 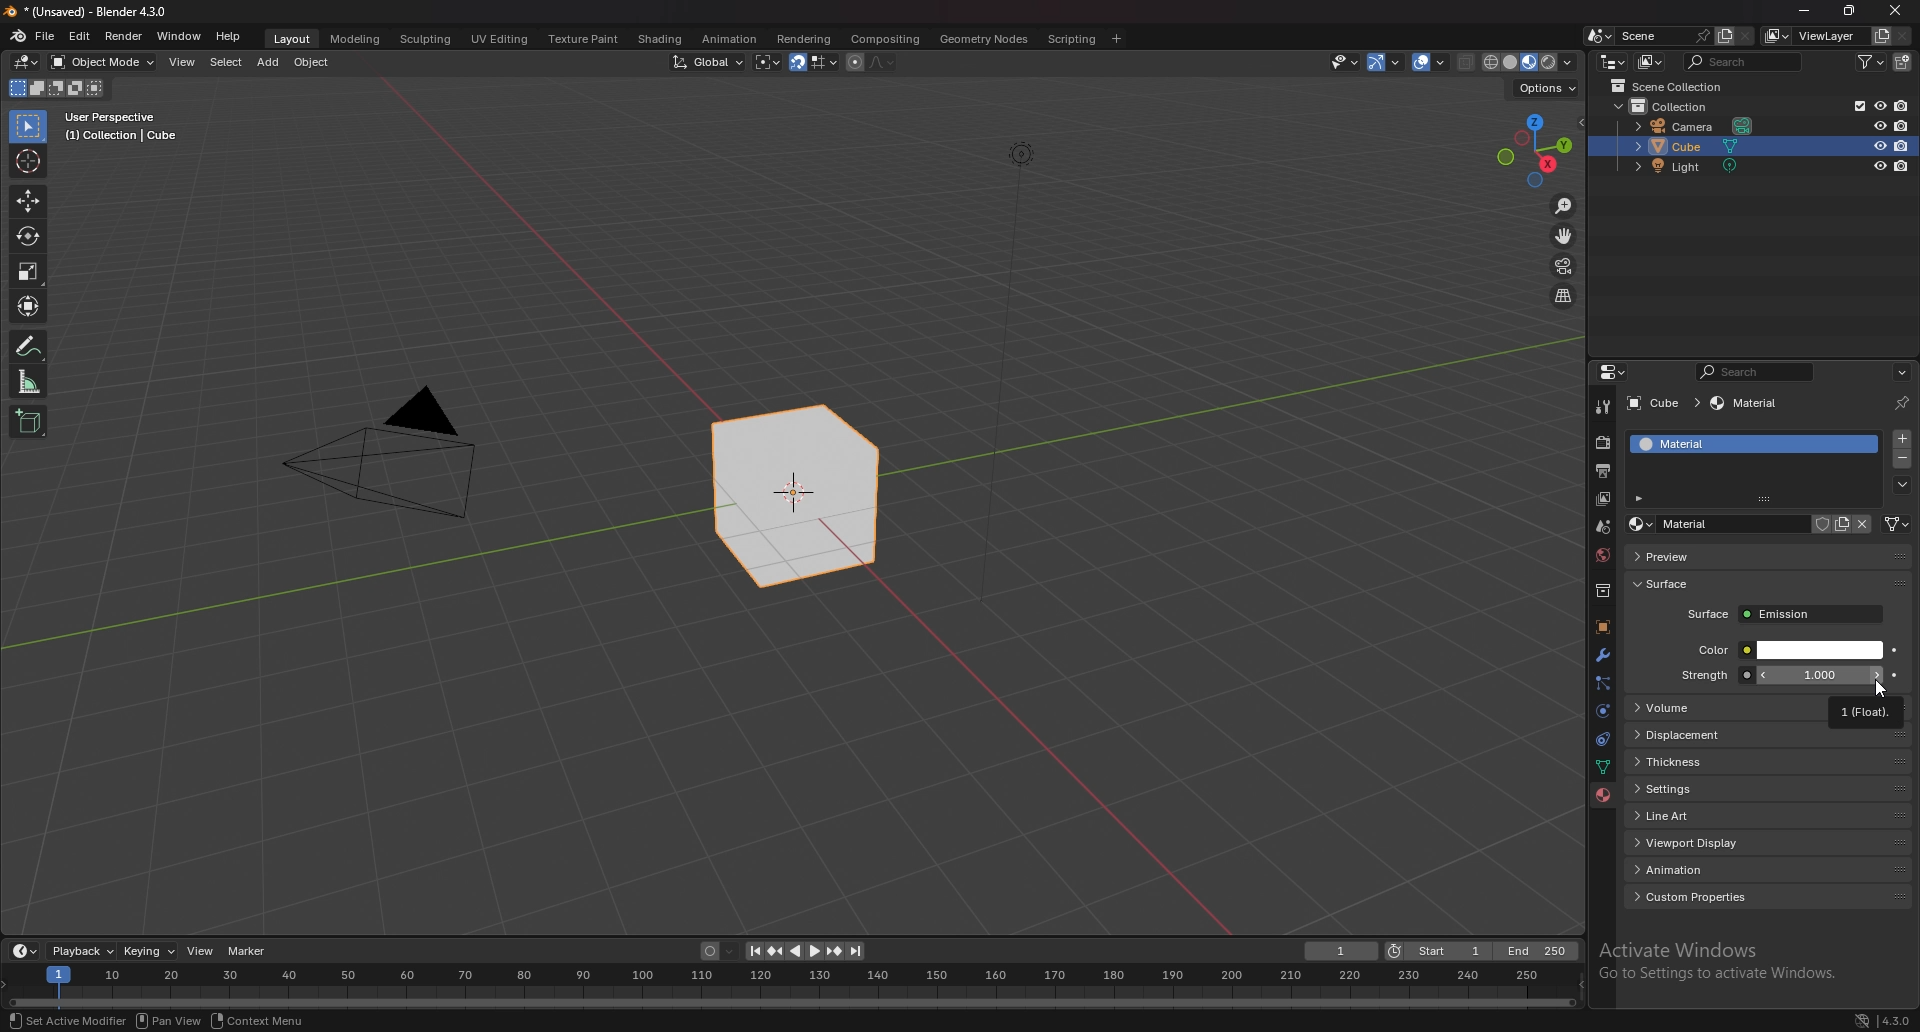 What do you see at coordinates (1527, 62) in the screenshot?
I see `viewport shading` at bounding box center [1527, 62].